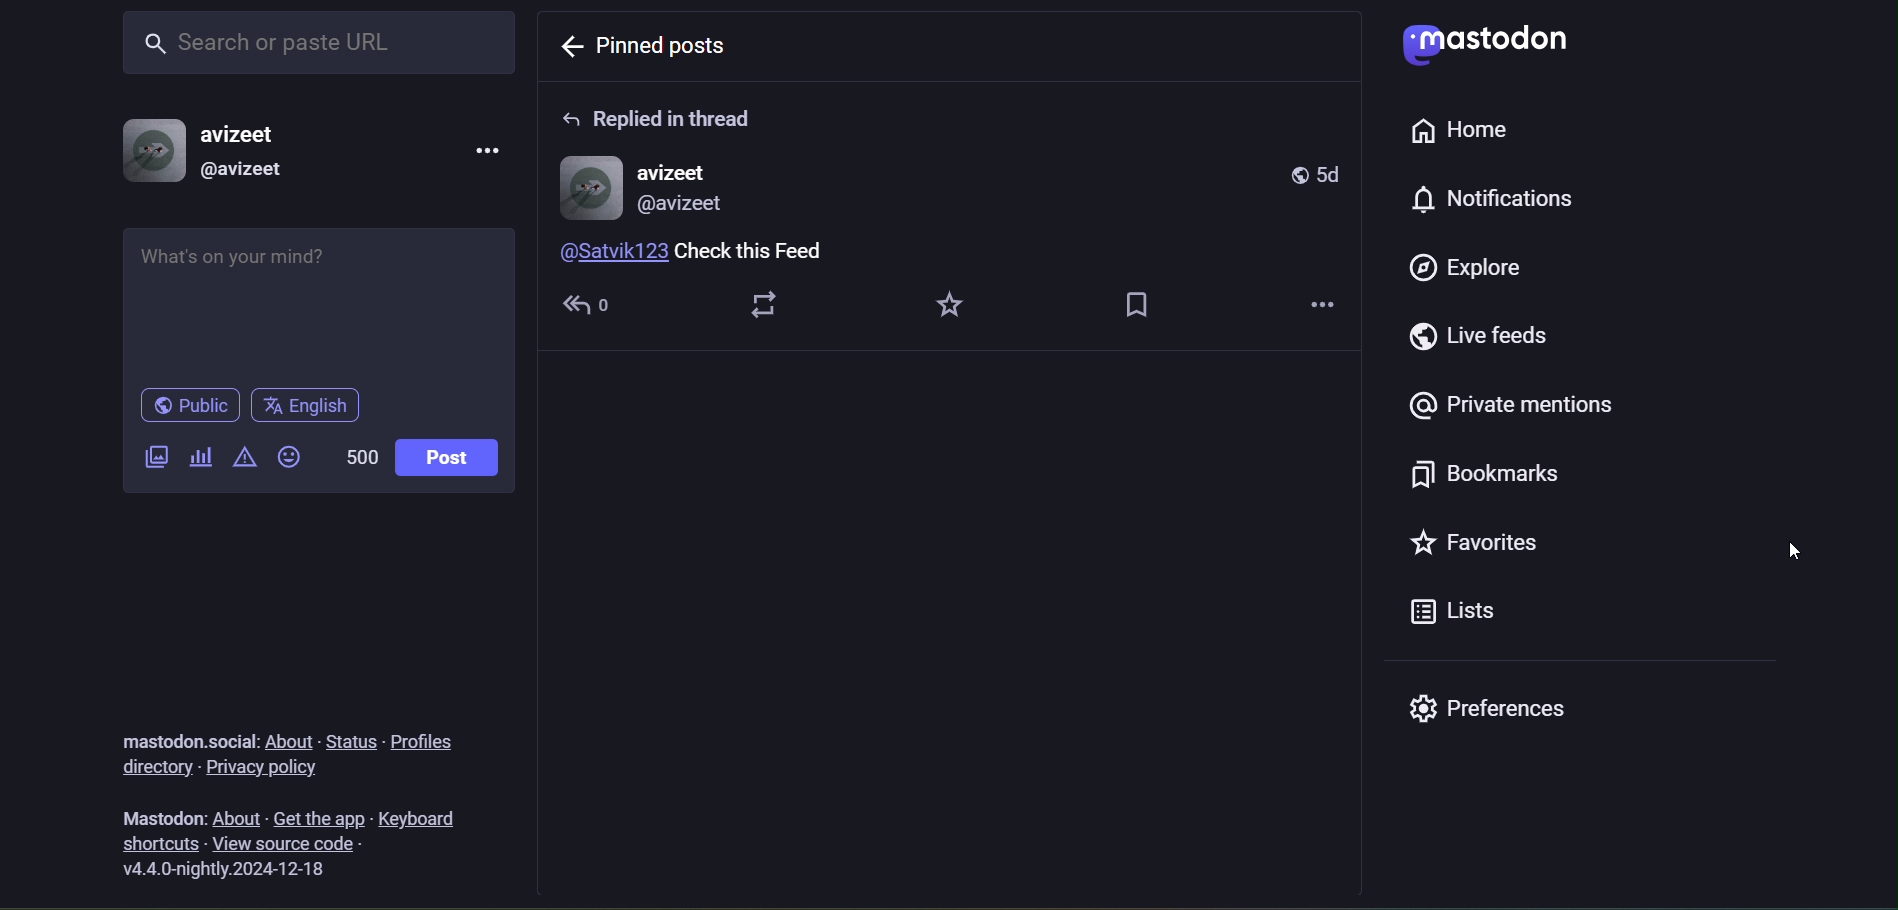  What do you see at coordinates (598, 305) in the screenshot?
I see `reply` at bounding box center [598, 305].